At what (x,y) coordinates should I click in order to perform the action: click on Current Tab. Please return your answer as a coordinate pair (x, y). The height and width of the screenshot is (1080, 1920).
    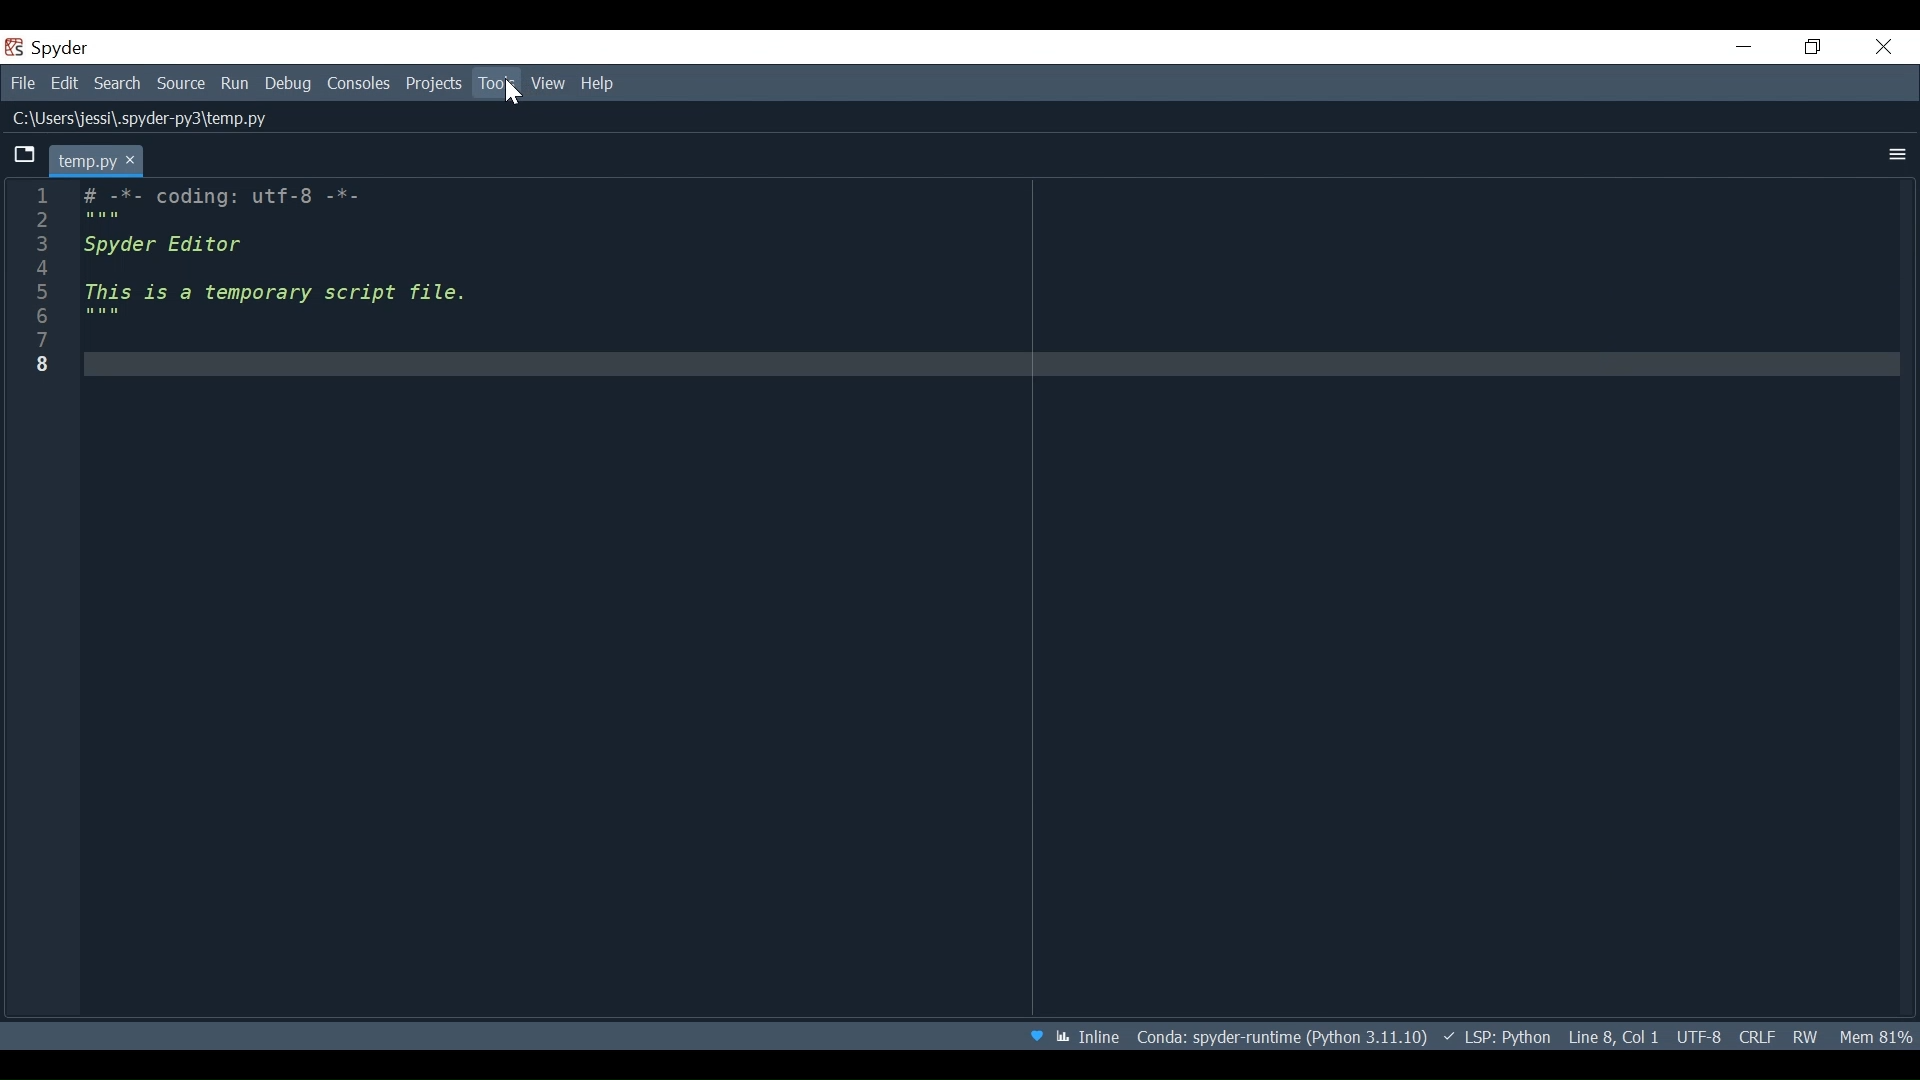
    Looking at the image, I should click on (98, 160).